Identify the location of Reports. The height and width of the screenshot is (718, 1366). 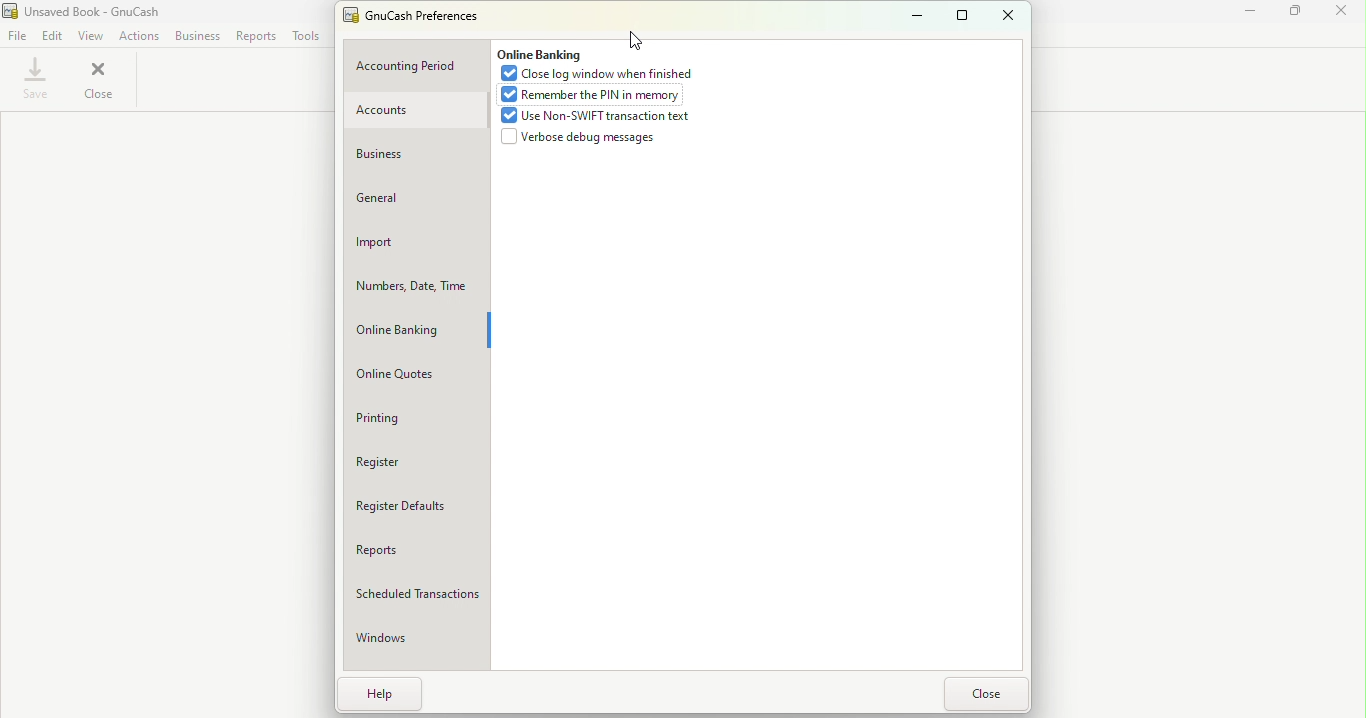
(414, 551).